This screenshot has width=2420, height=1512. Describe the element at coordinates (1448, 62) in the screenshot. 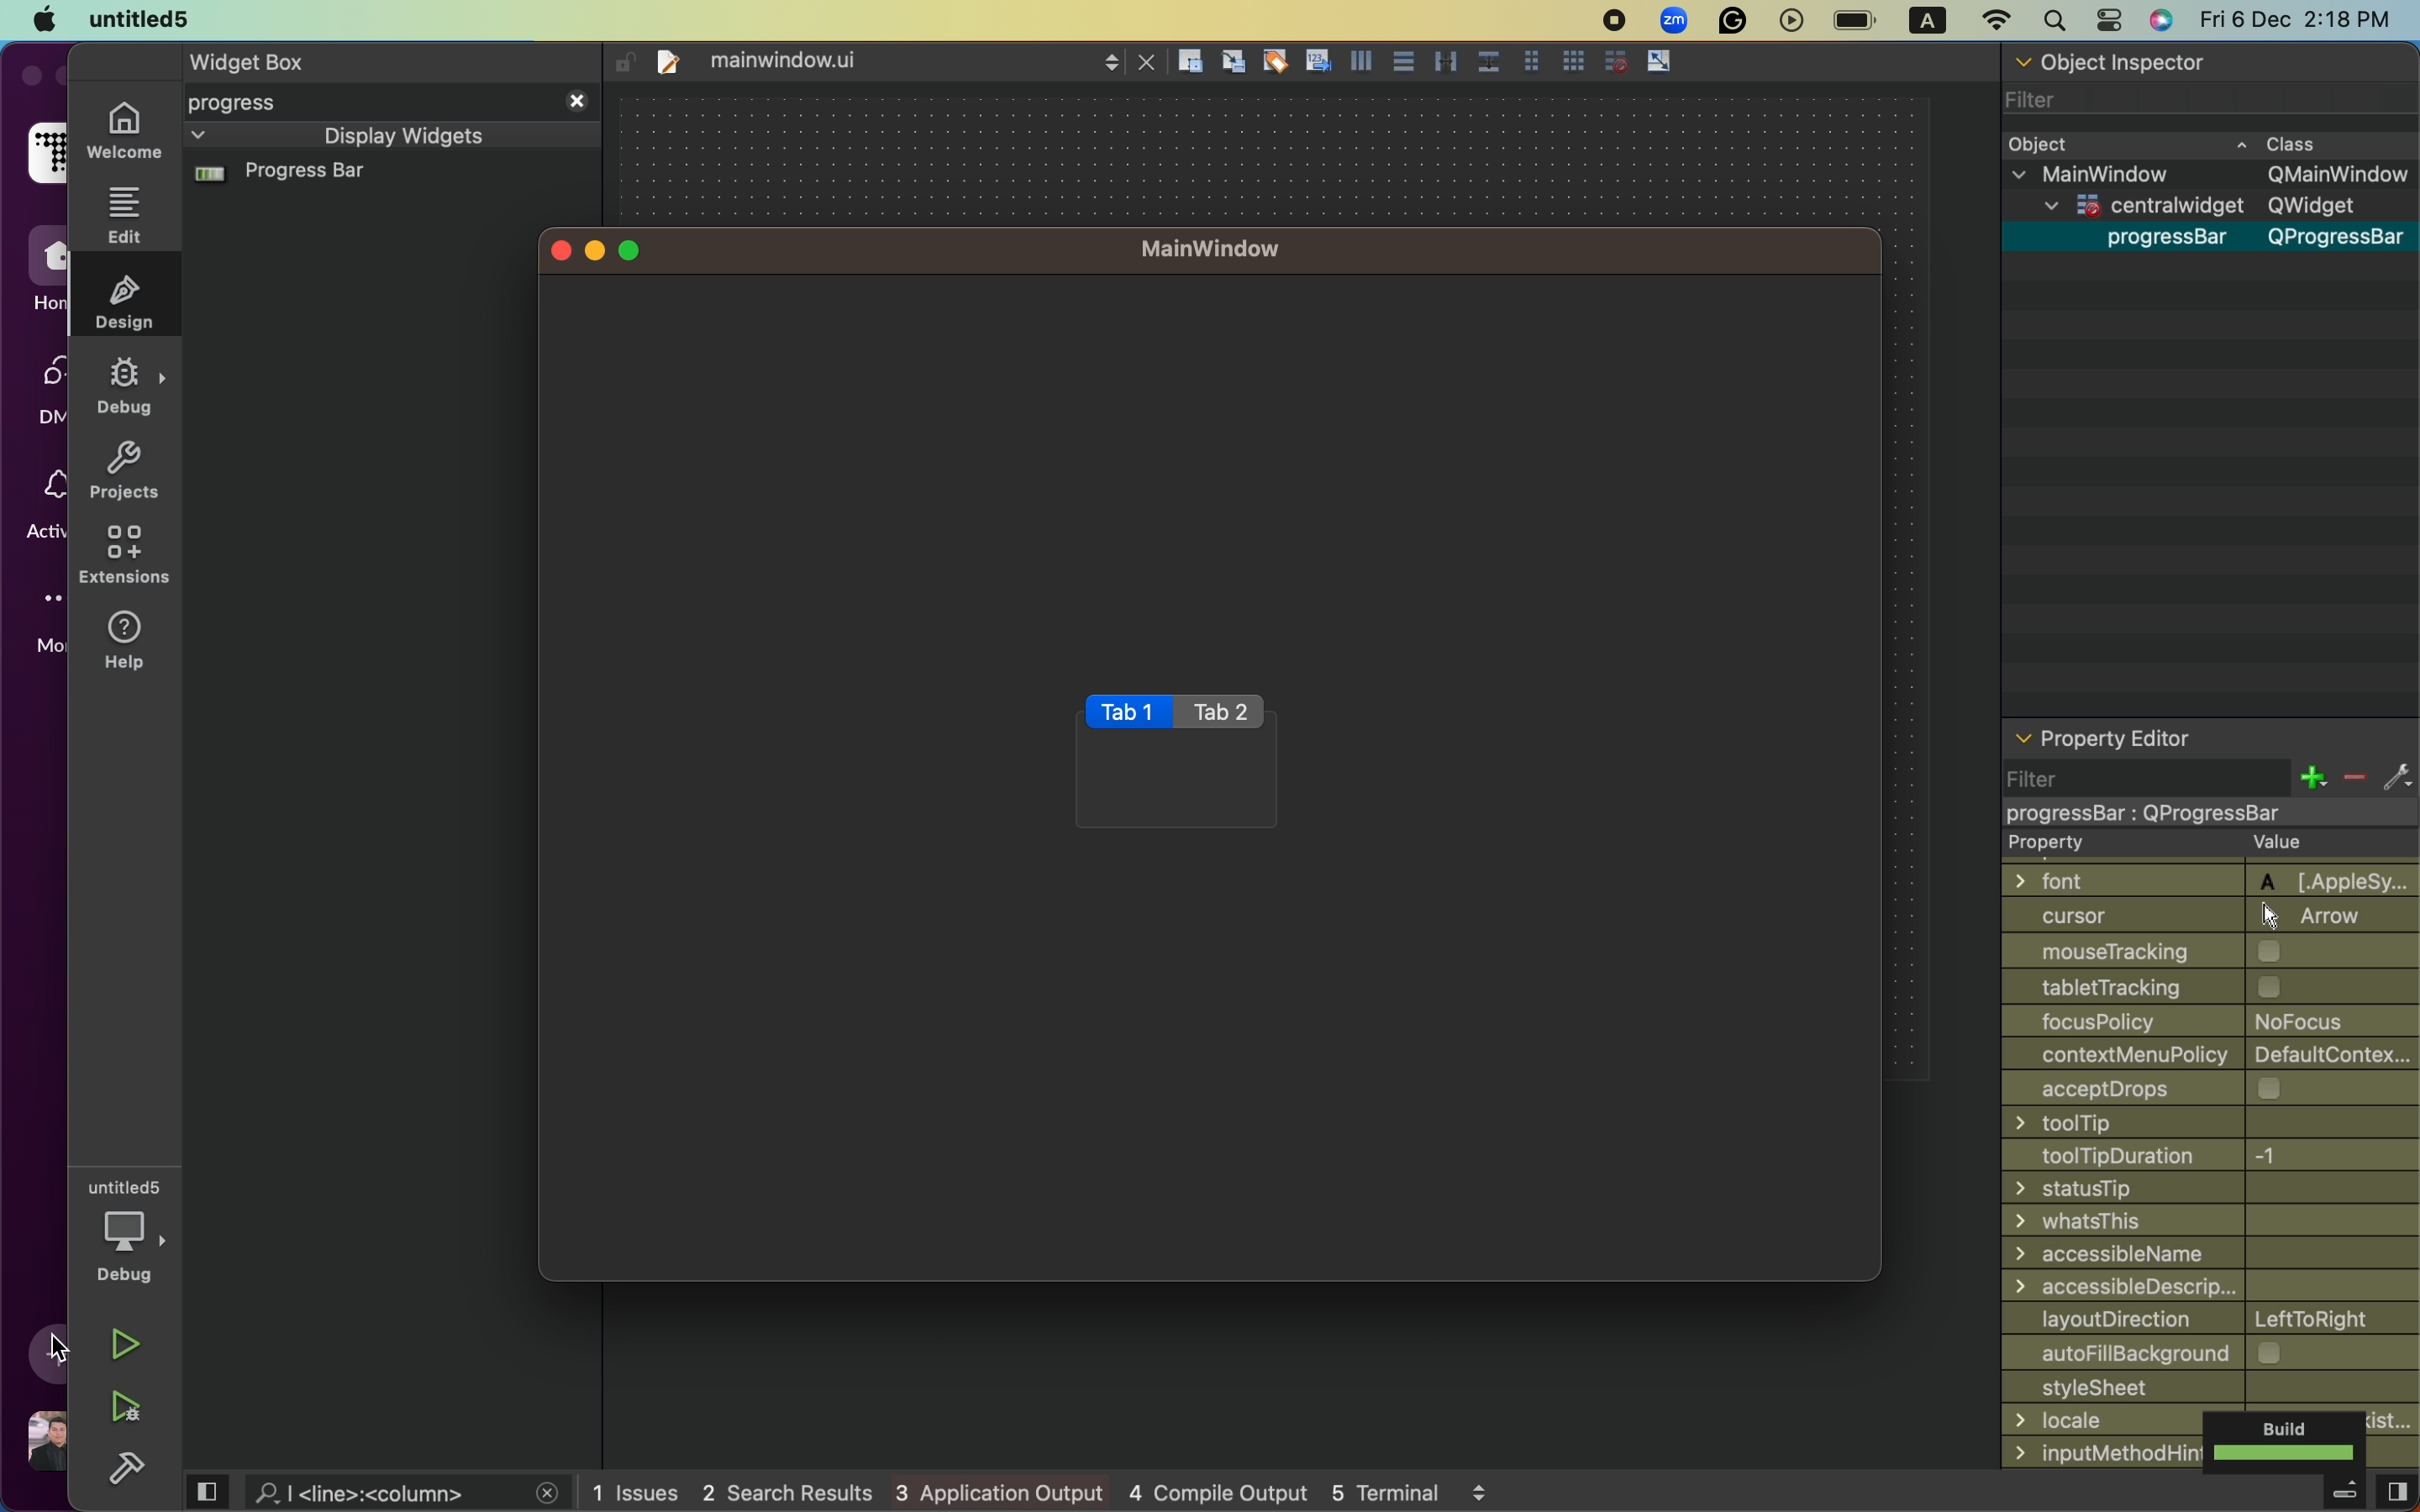

I see `distribute horizontally` at that location.